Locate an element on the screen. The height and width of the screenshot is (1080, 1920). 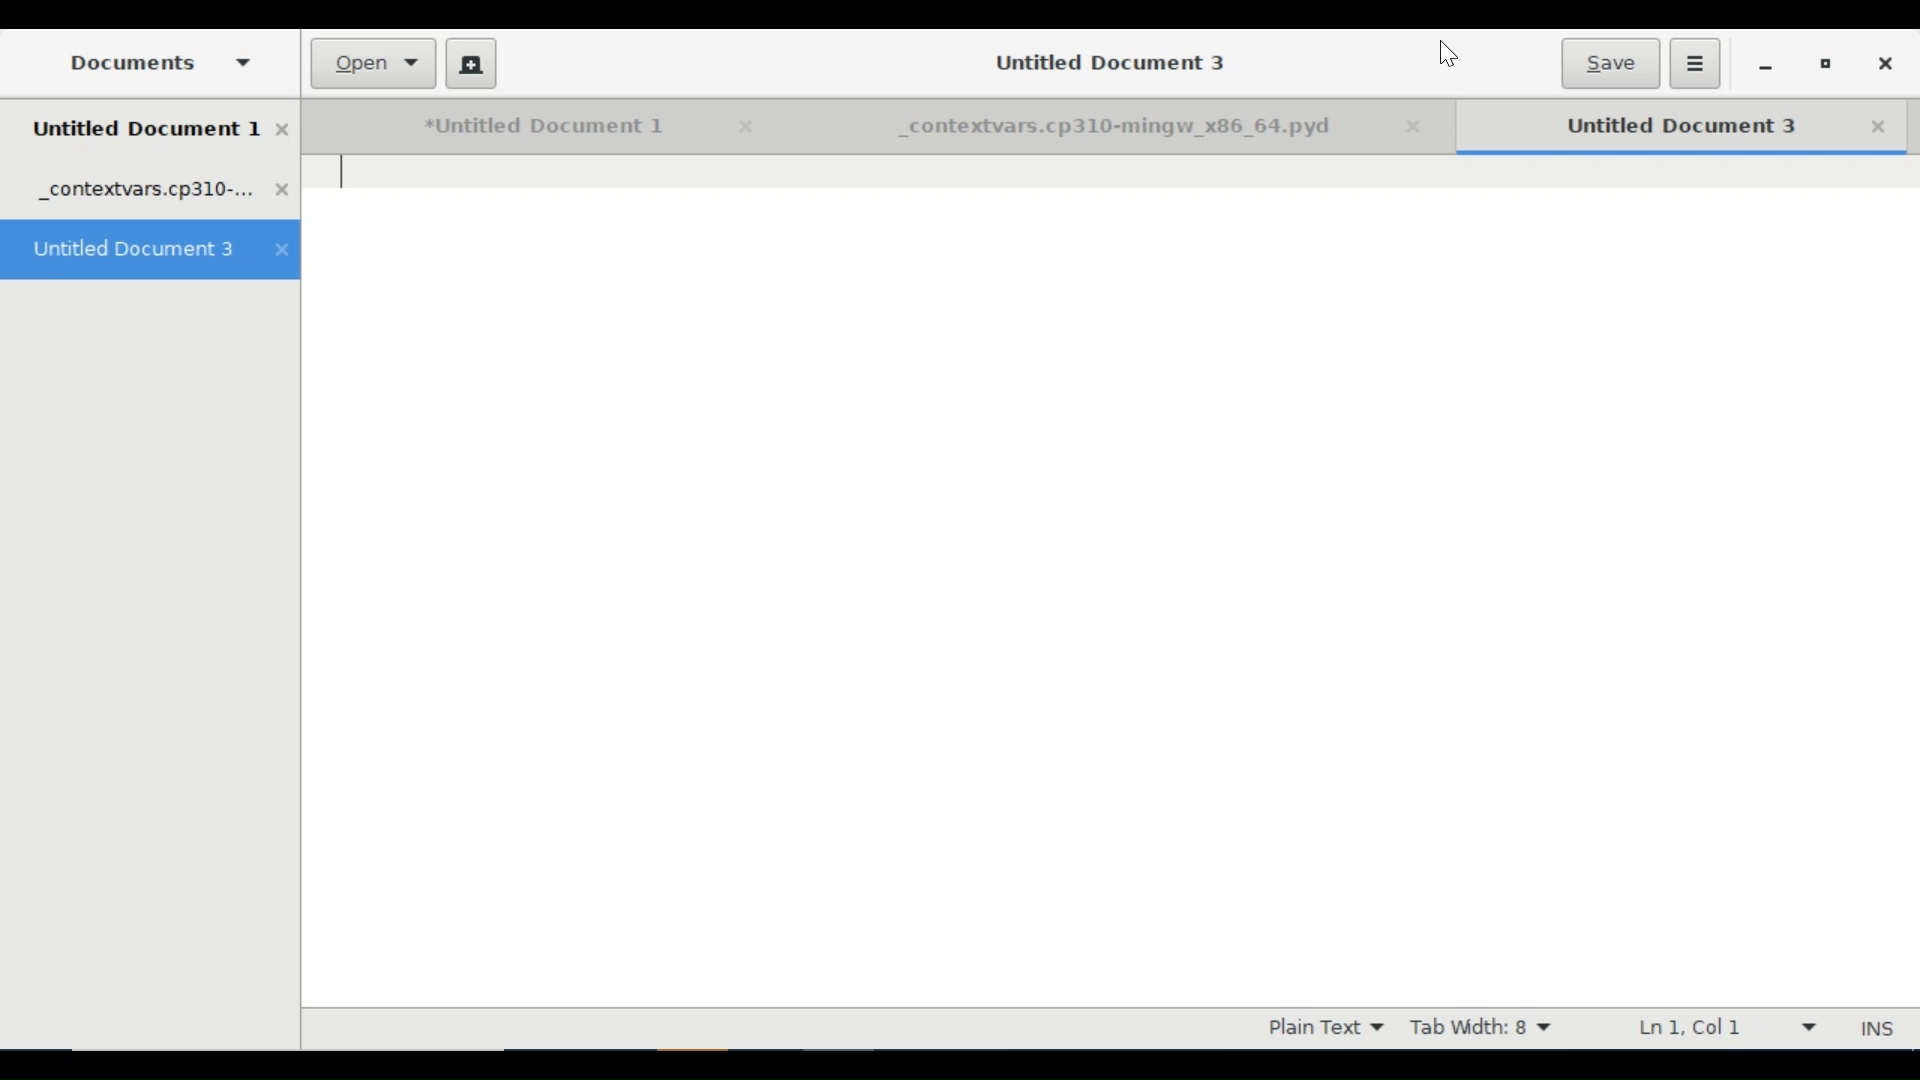
Save is located at coordinates (1609, 63).